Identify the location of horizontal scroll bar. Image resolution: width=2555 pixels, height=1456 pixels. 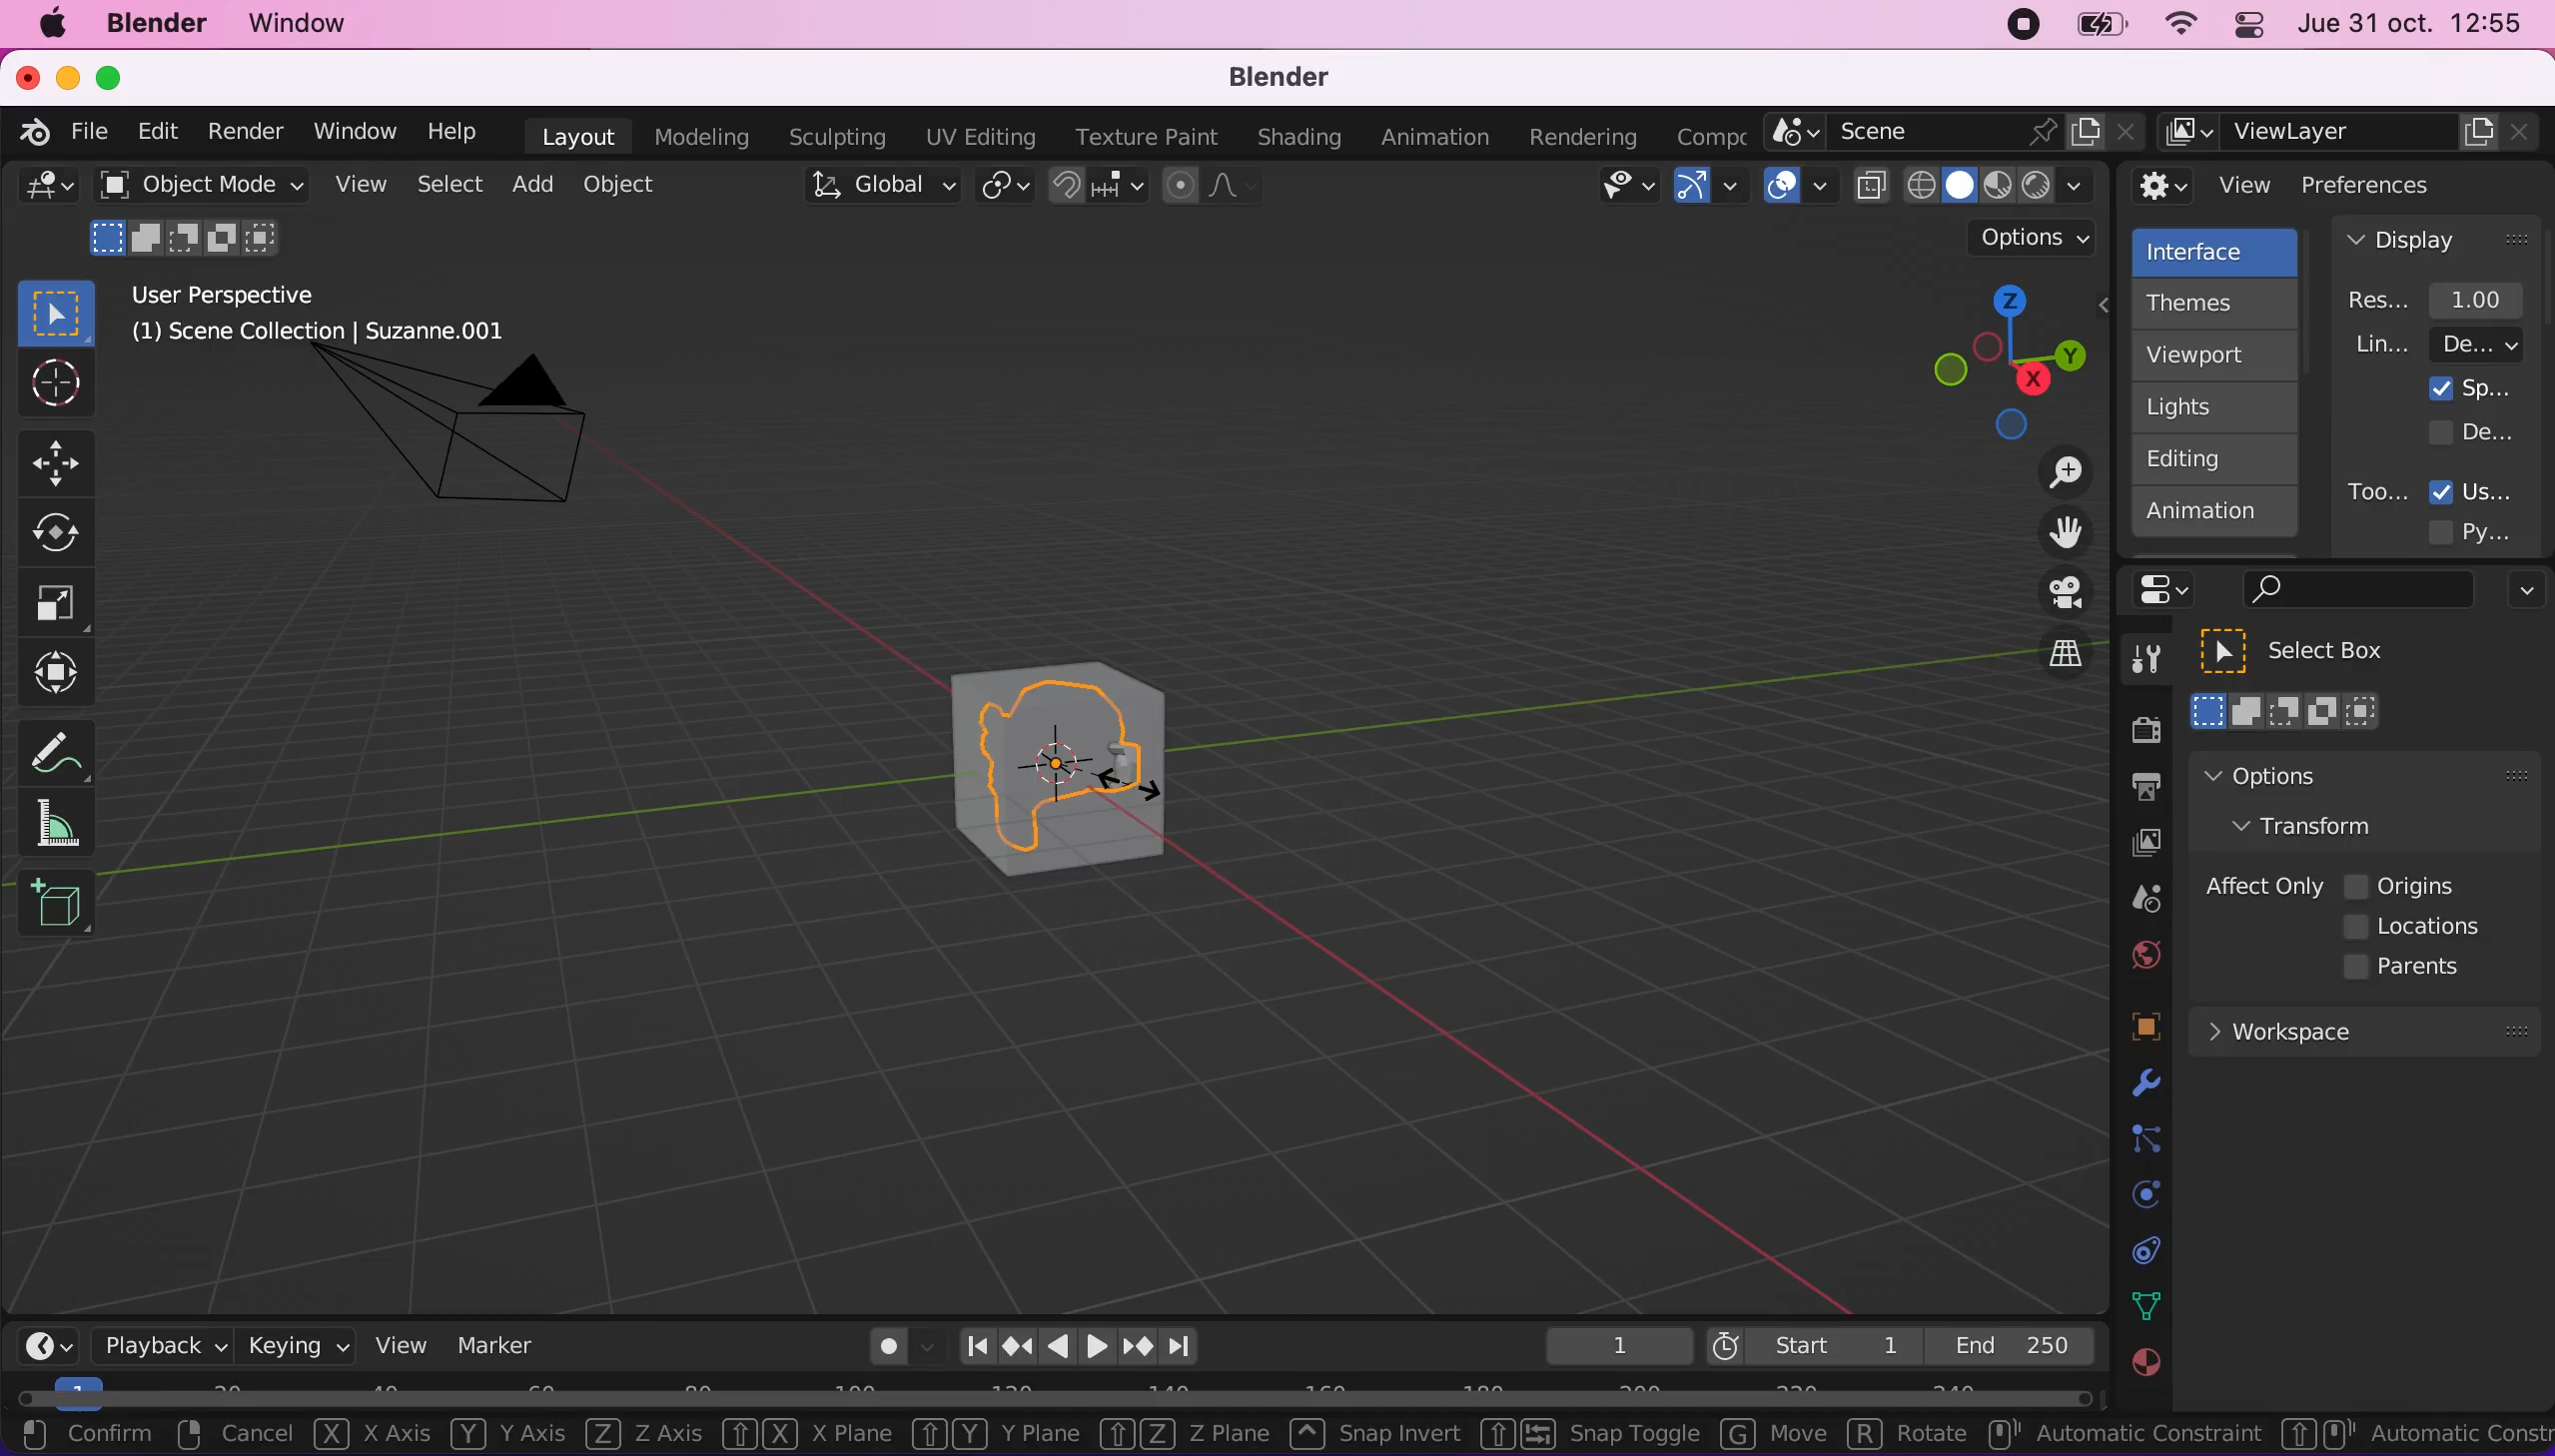
(1054, 1396).